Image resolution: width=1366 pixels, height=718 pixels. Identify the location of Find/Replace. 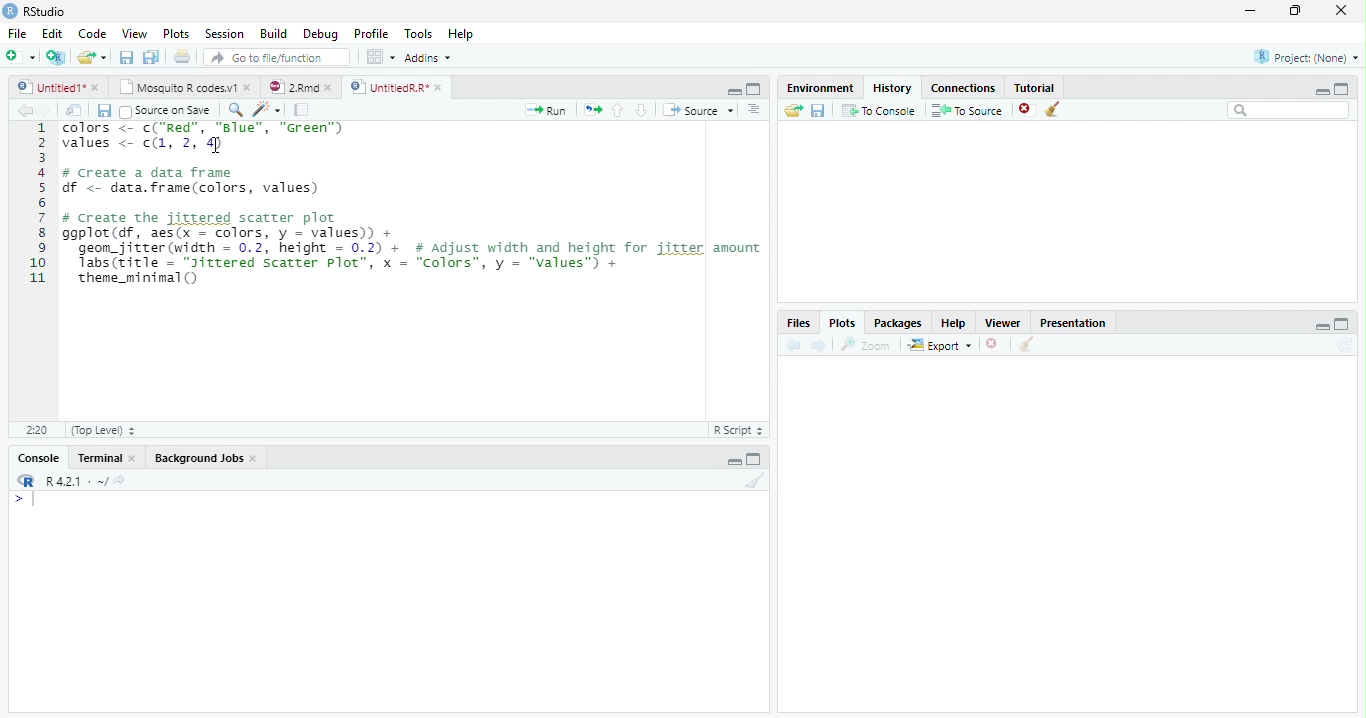
(236, 109).